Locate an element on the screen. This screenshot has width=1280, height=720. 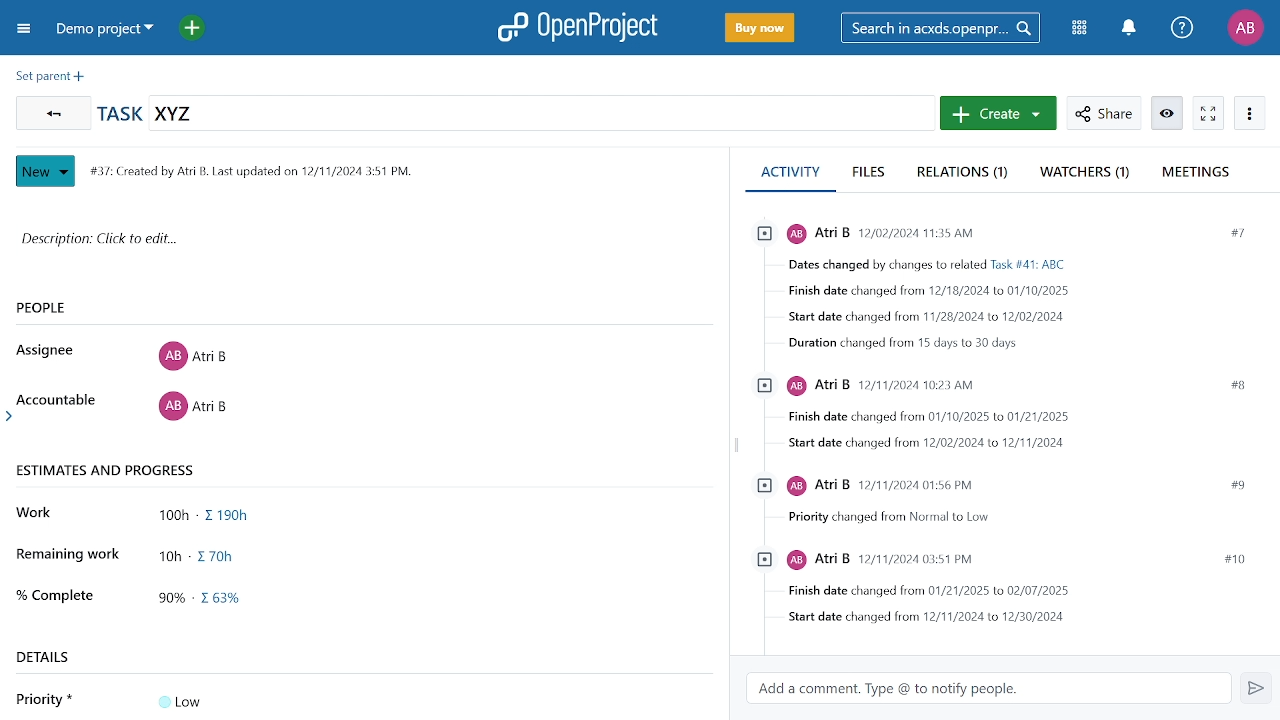
Files is located at coordinates (874, 179).